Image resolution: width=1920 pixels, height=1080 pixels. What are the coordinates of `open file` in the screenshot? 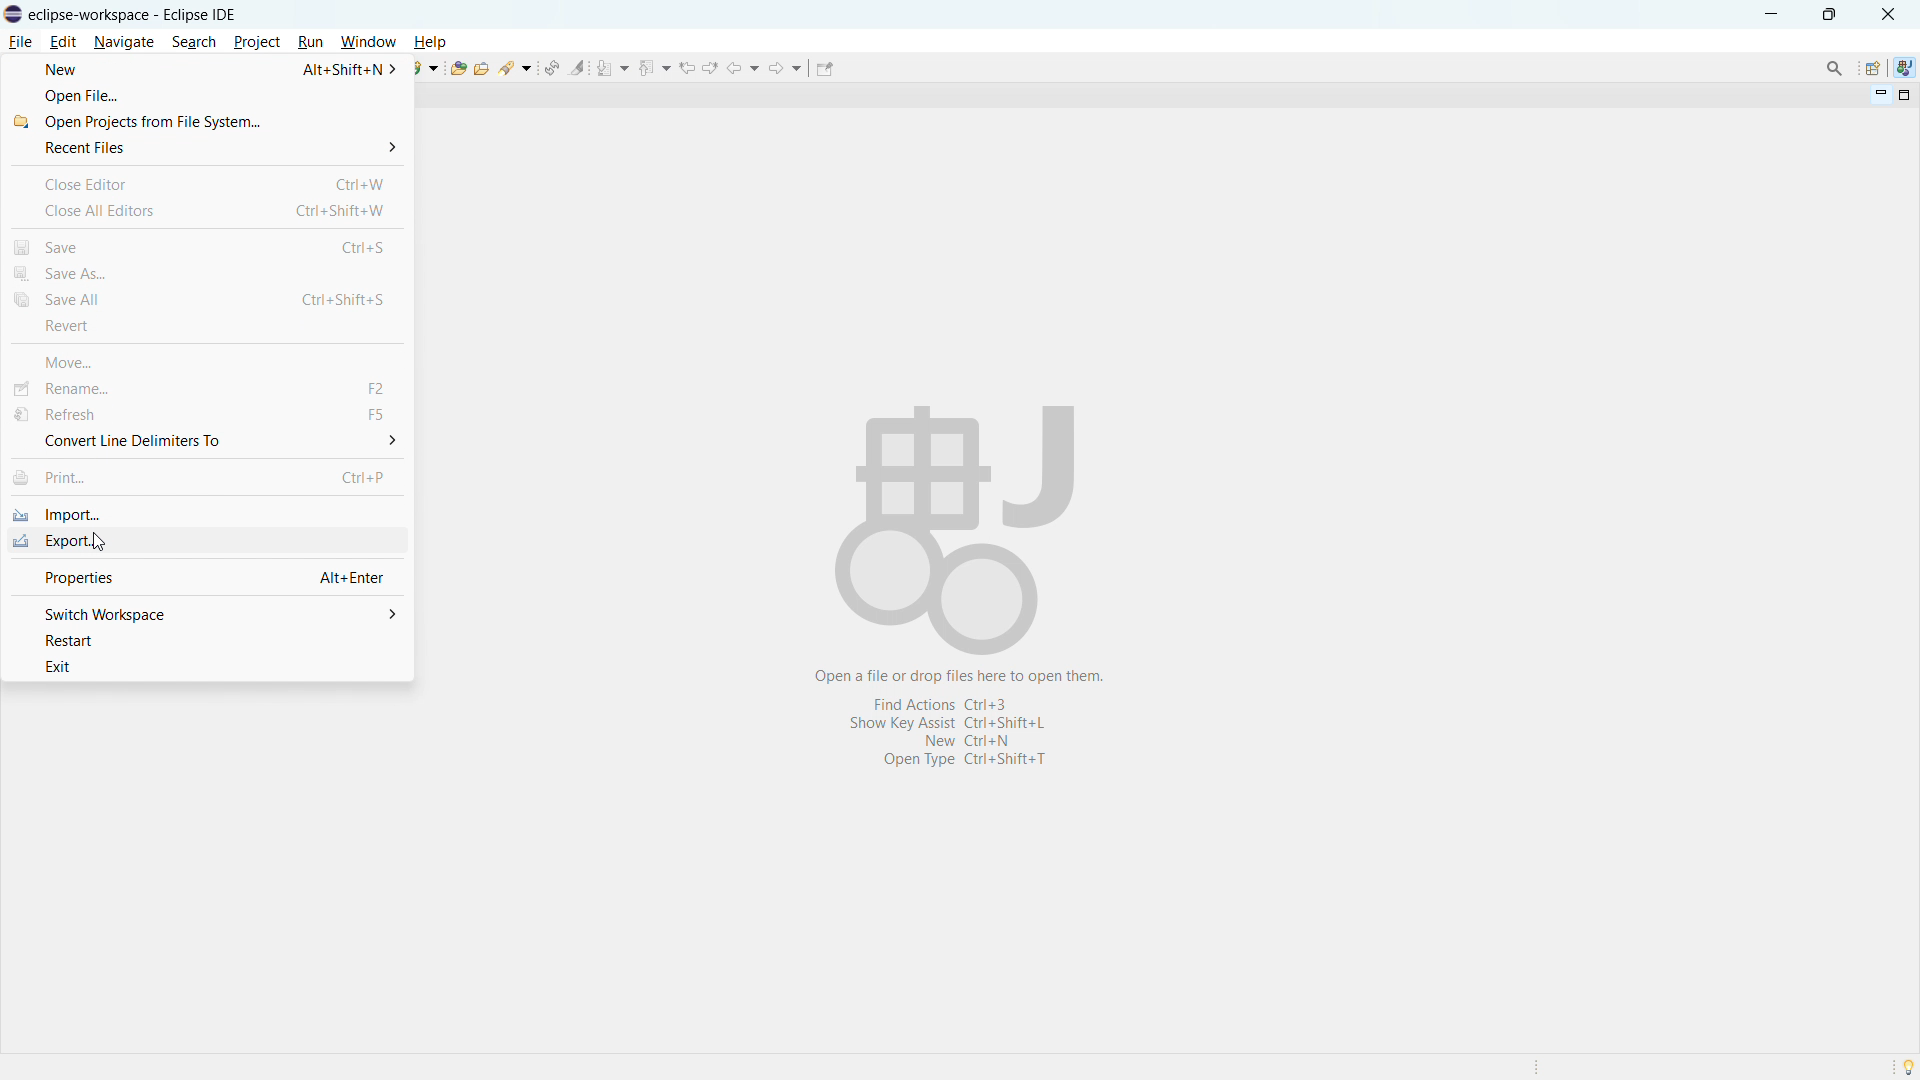 It's located at (208, 95).